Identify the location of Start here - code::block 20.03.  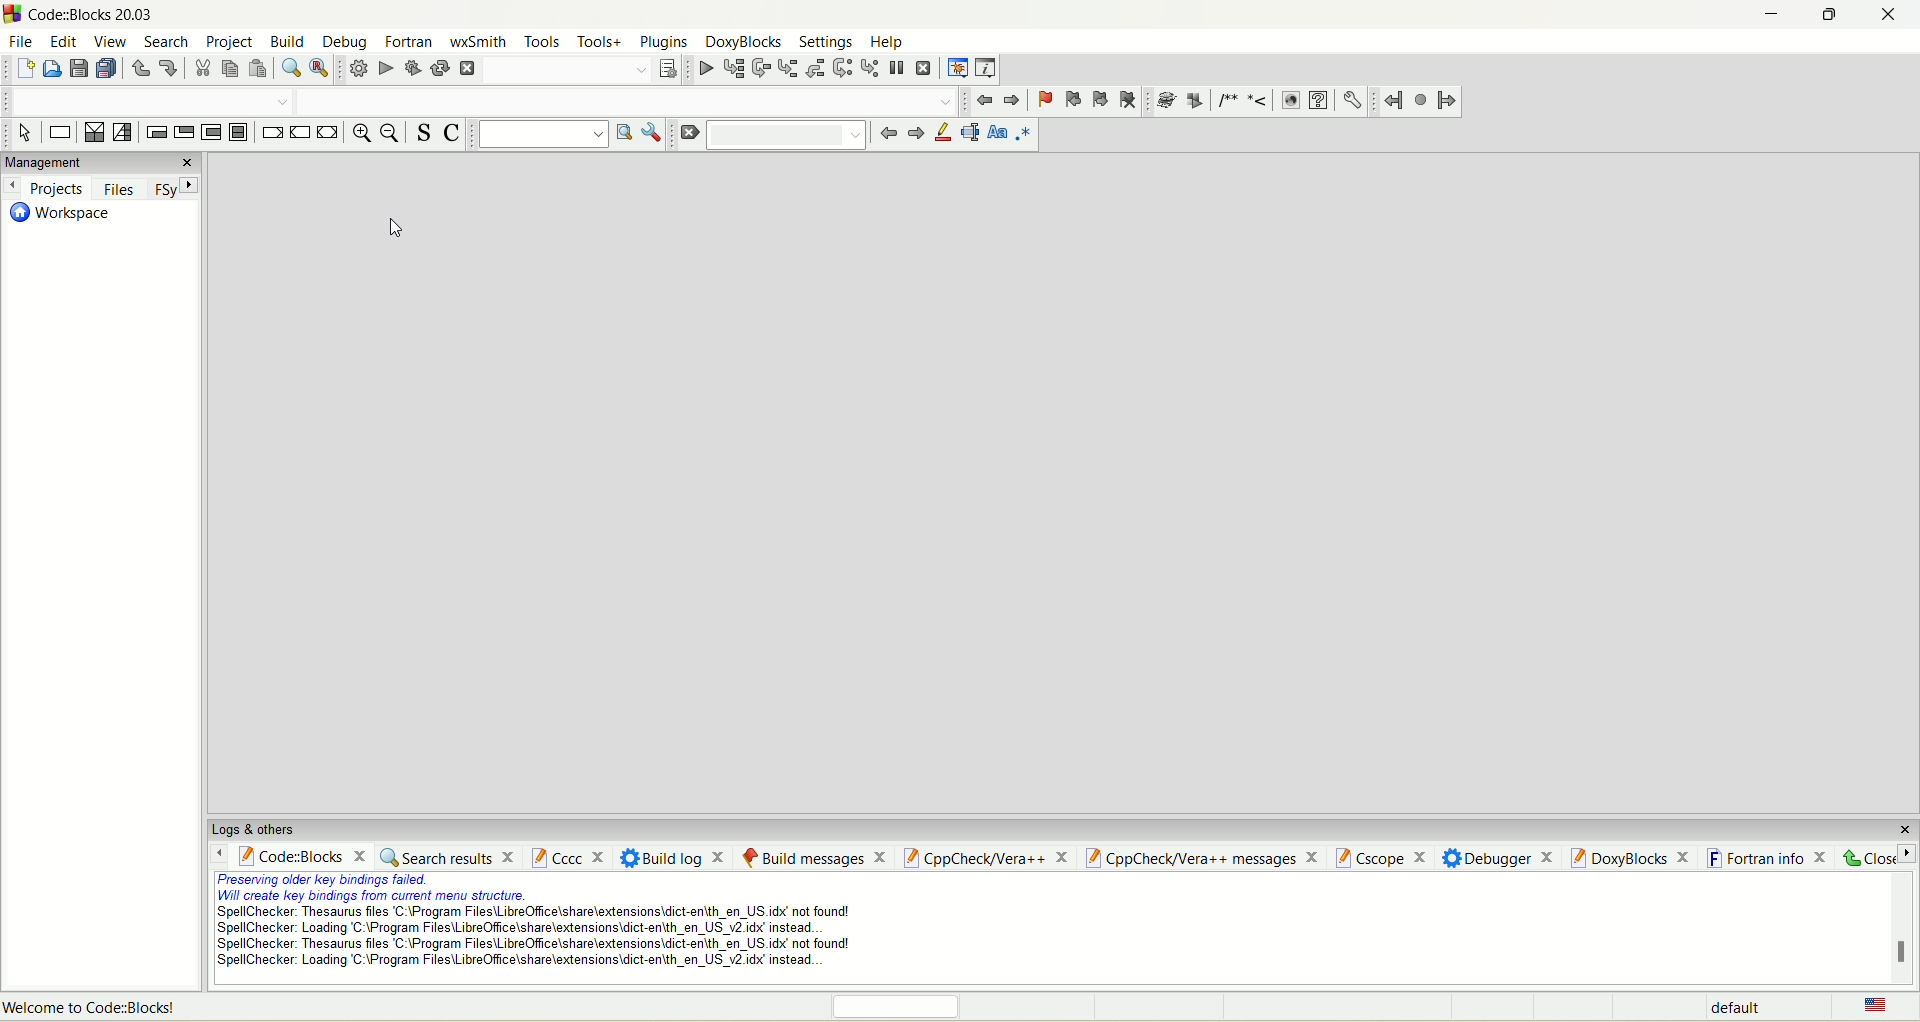
(135, 14).